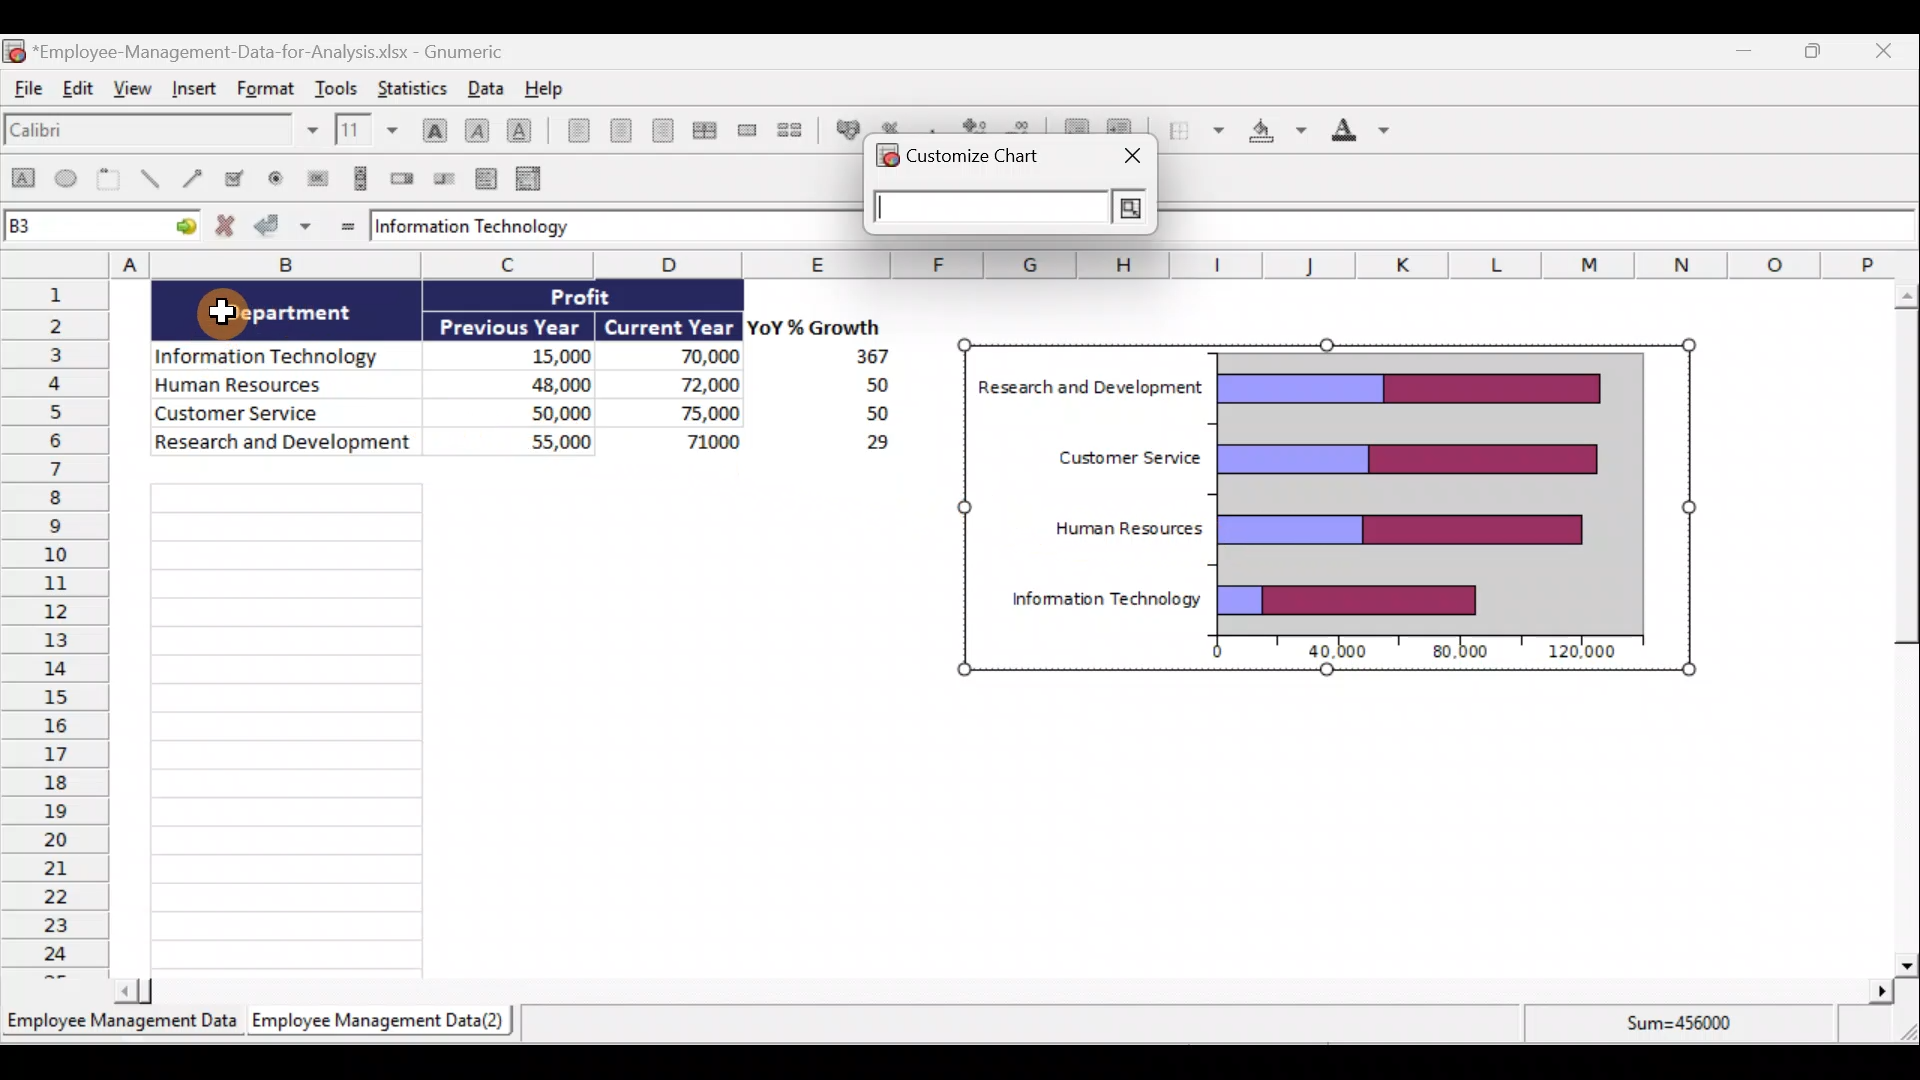 The width and height of the screenshot is (1920, 1080). What do you see at coordinates (1004, 990) in the screenshot?
I see `Scroll bar` at bounding box center [1004, 990].